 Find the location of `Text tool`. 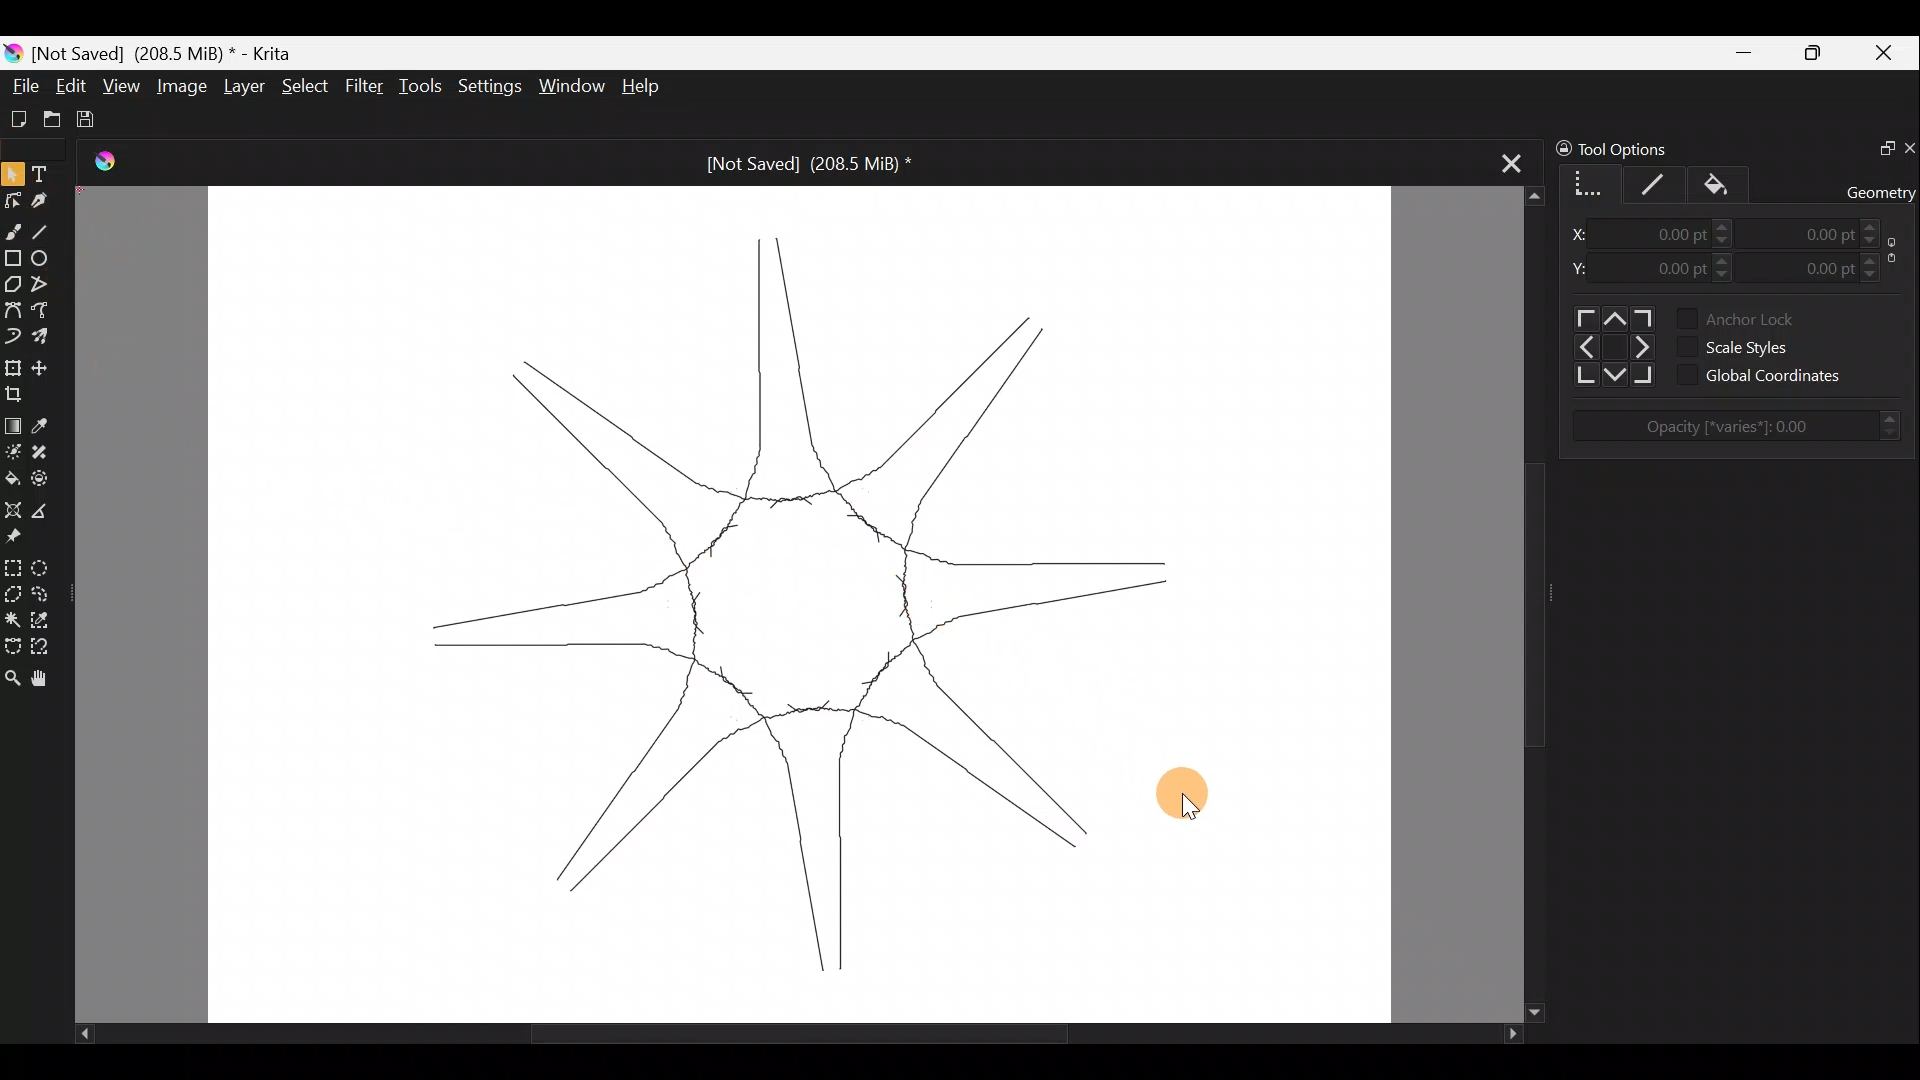

Text tool is located at coordinates (48, 166).